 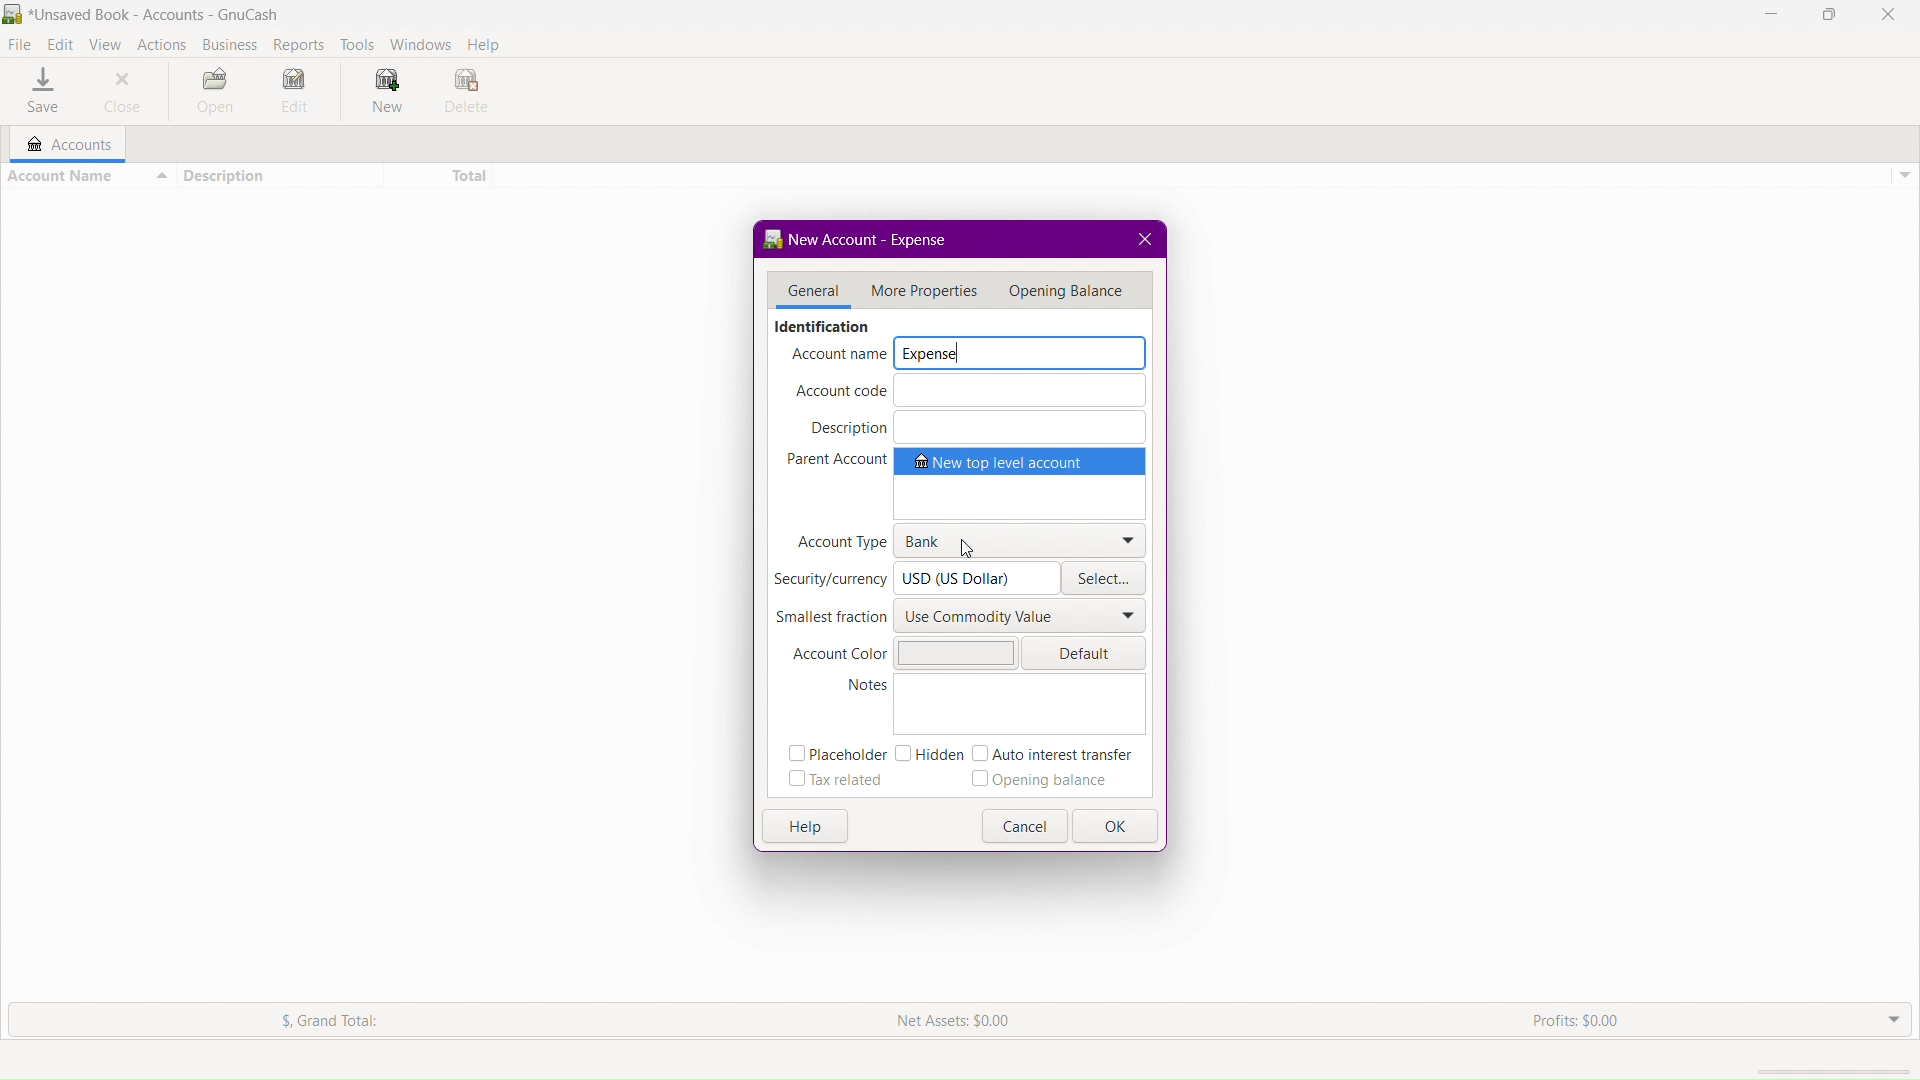 What do you see at coordinates (963, 618) in the screenshot?
I see `Smallest fraction` at bounding box center [963, 618].